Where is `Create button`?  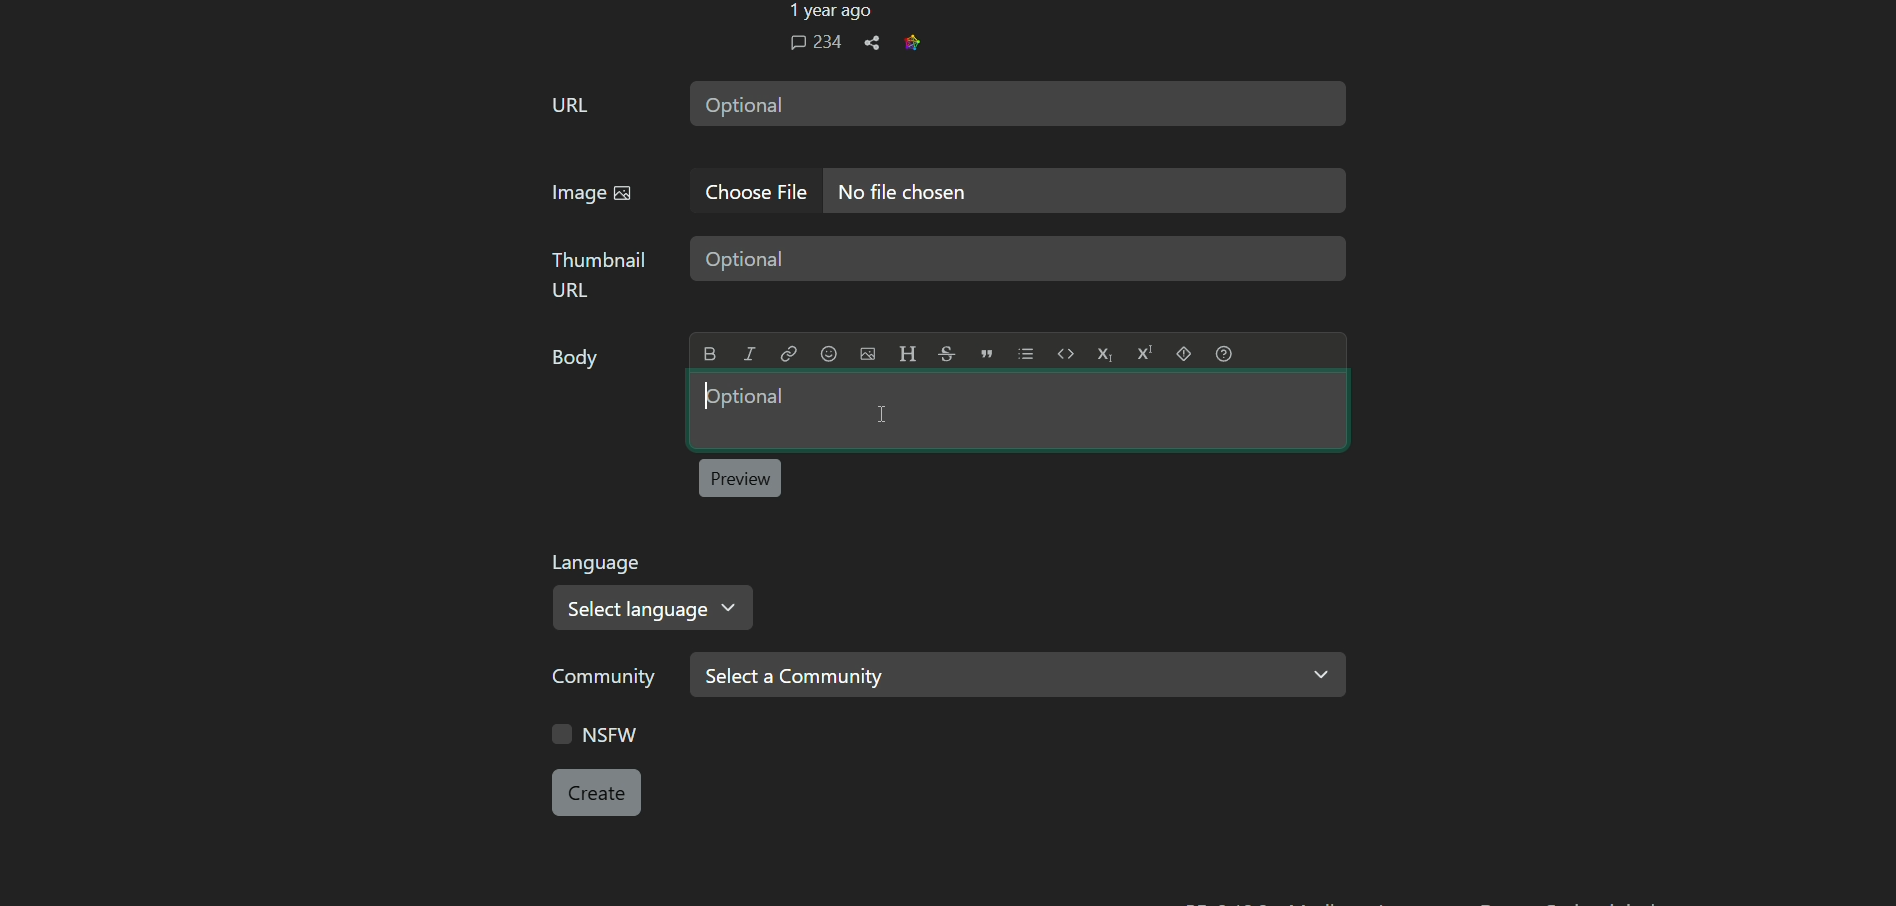 Create button is located at coordinates (596, 792).